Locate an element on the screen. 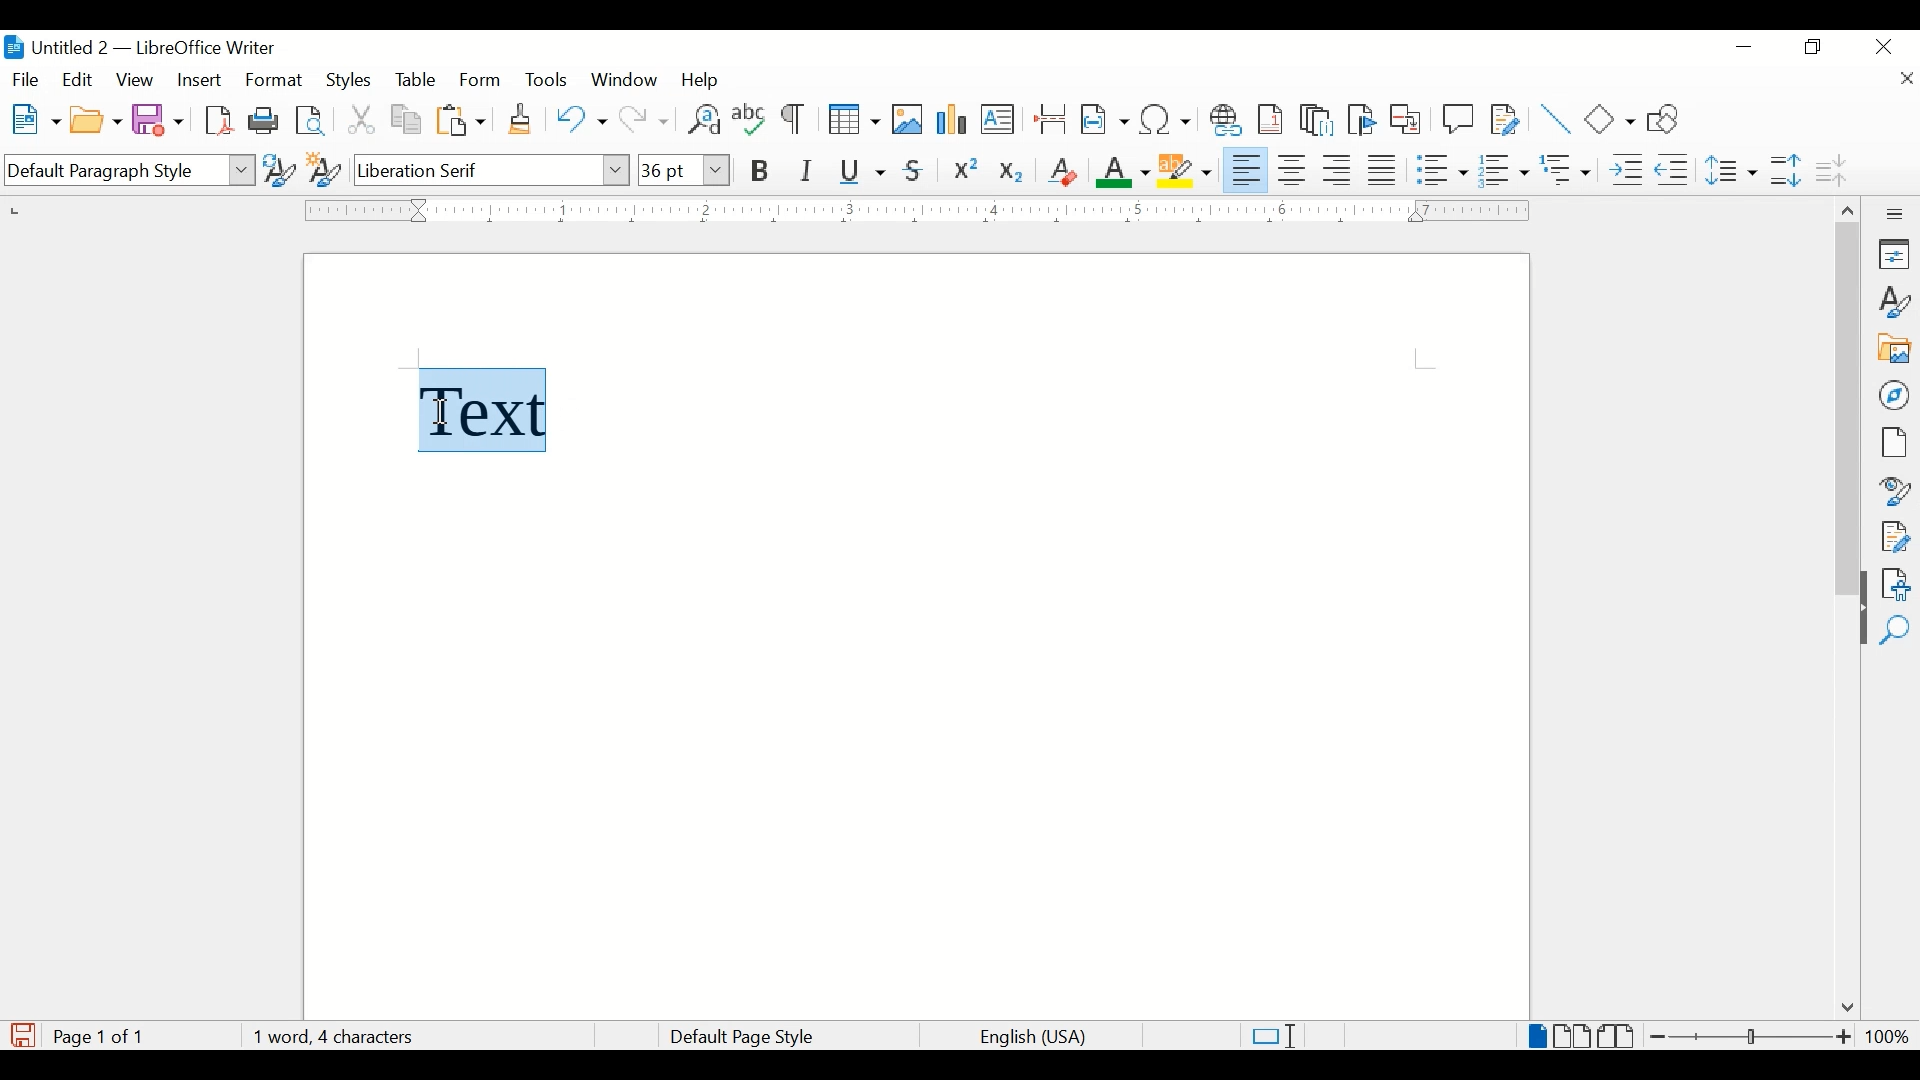 This screenshot has width=1920, height=1080. close is located at coordinates (1885, 45).